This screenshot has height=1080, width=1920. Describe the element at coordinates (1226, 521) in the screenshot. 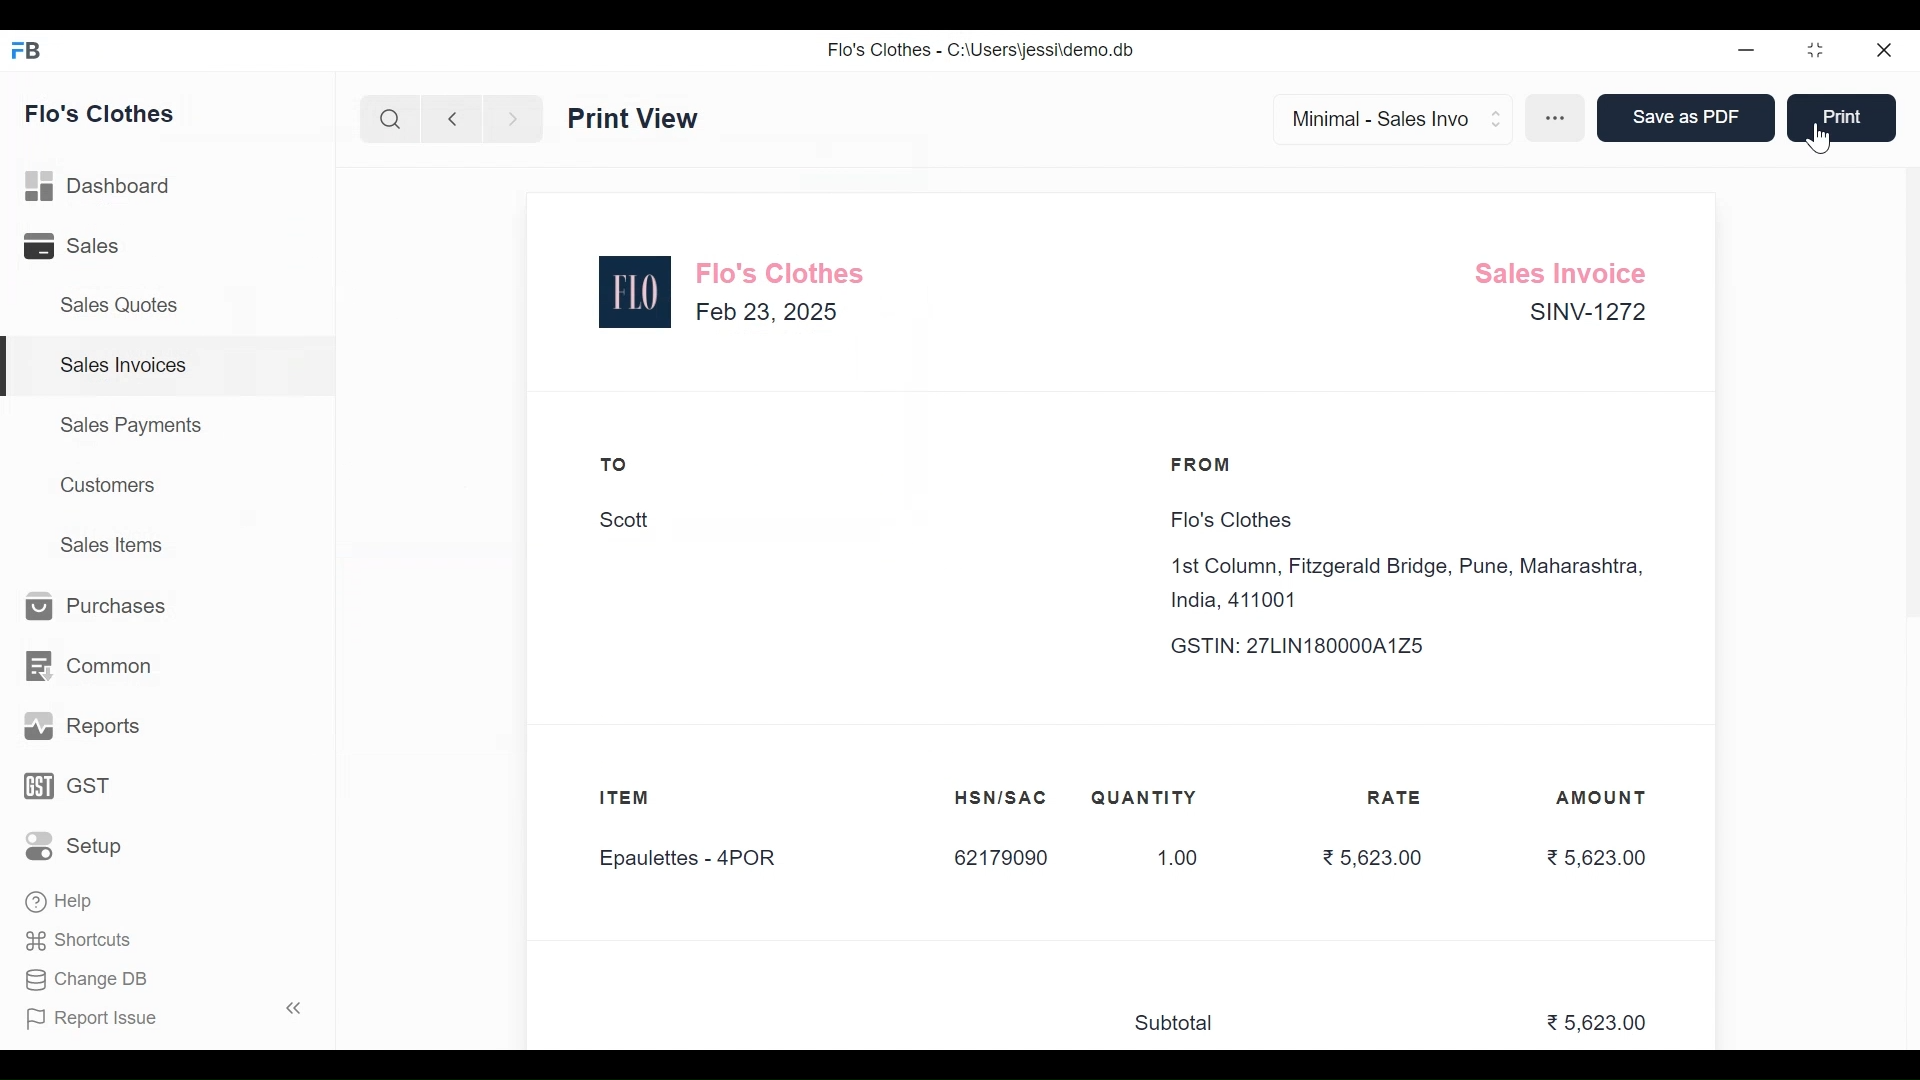

I see `Flo's Clothes` at that location.